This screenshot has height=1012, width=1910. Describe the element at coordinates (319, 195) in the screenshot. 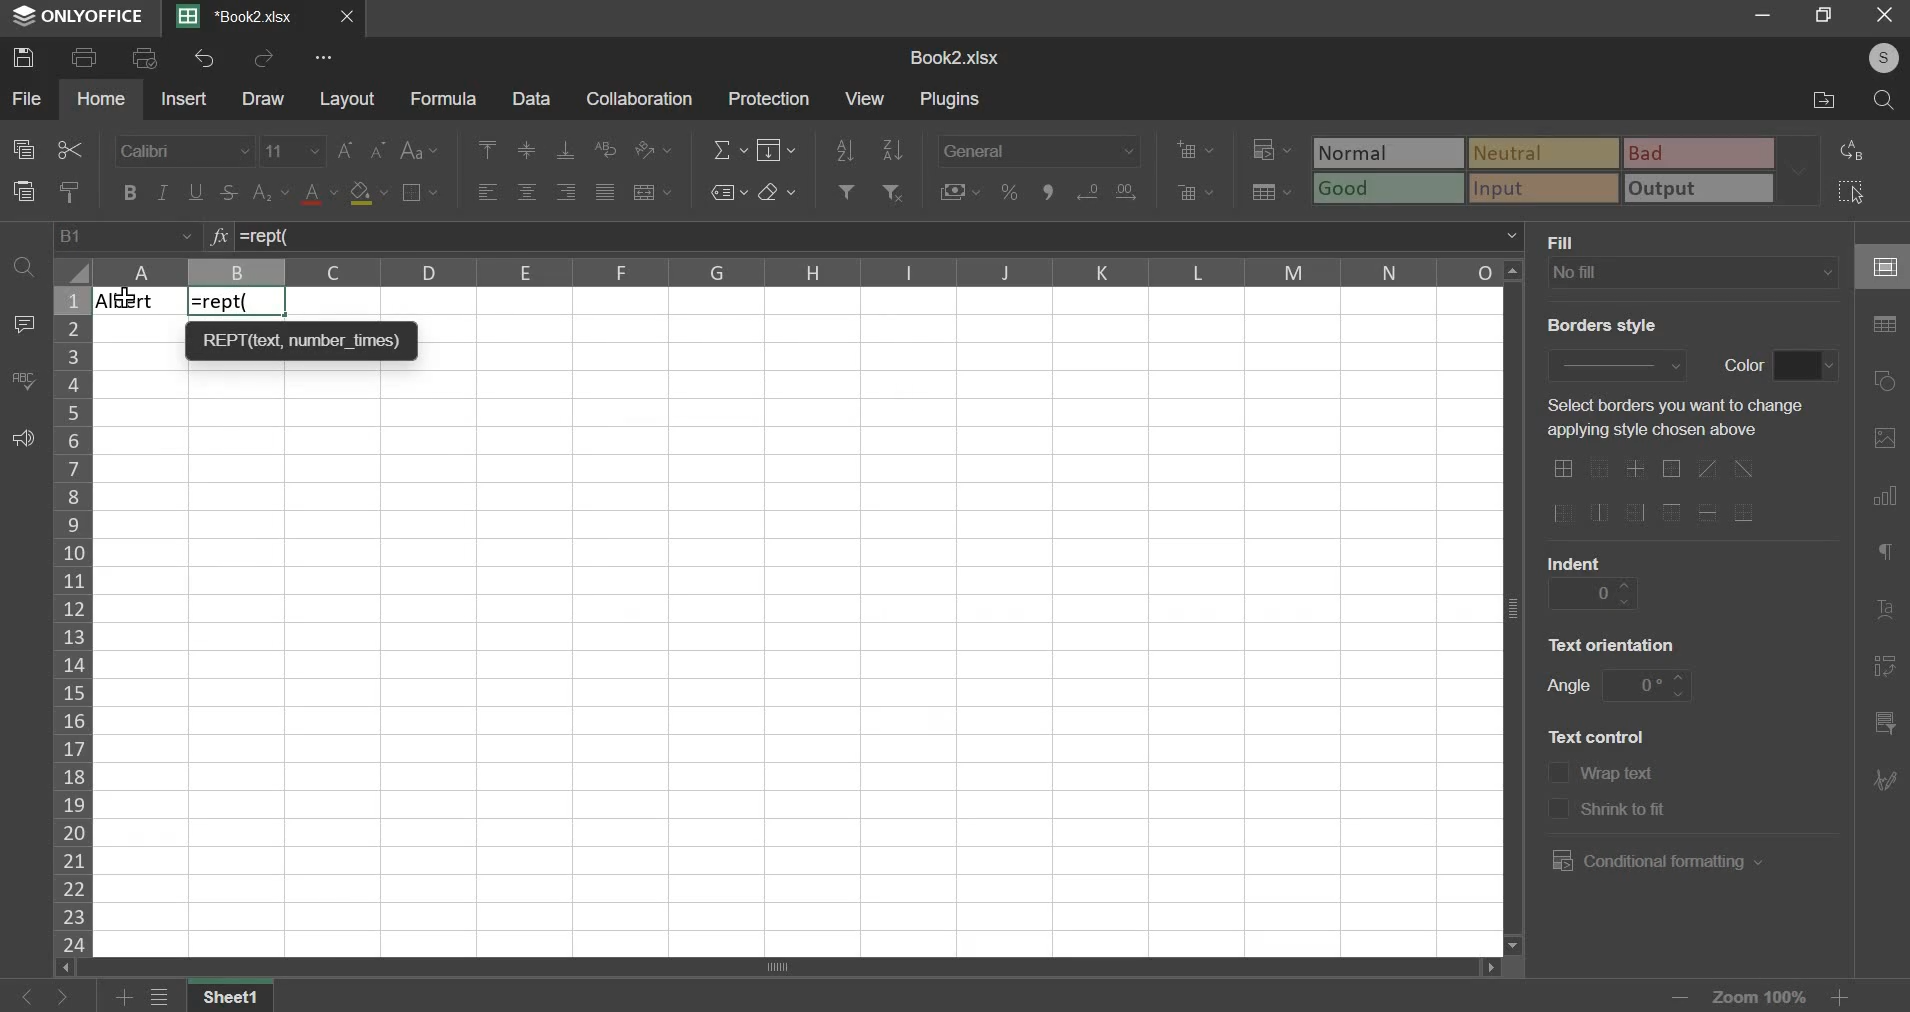

I see `text color` at that location.